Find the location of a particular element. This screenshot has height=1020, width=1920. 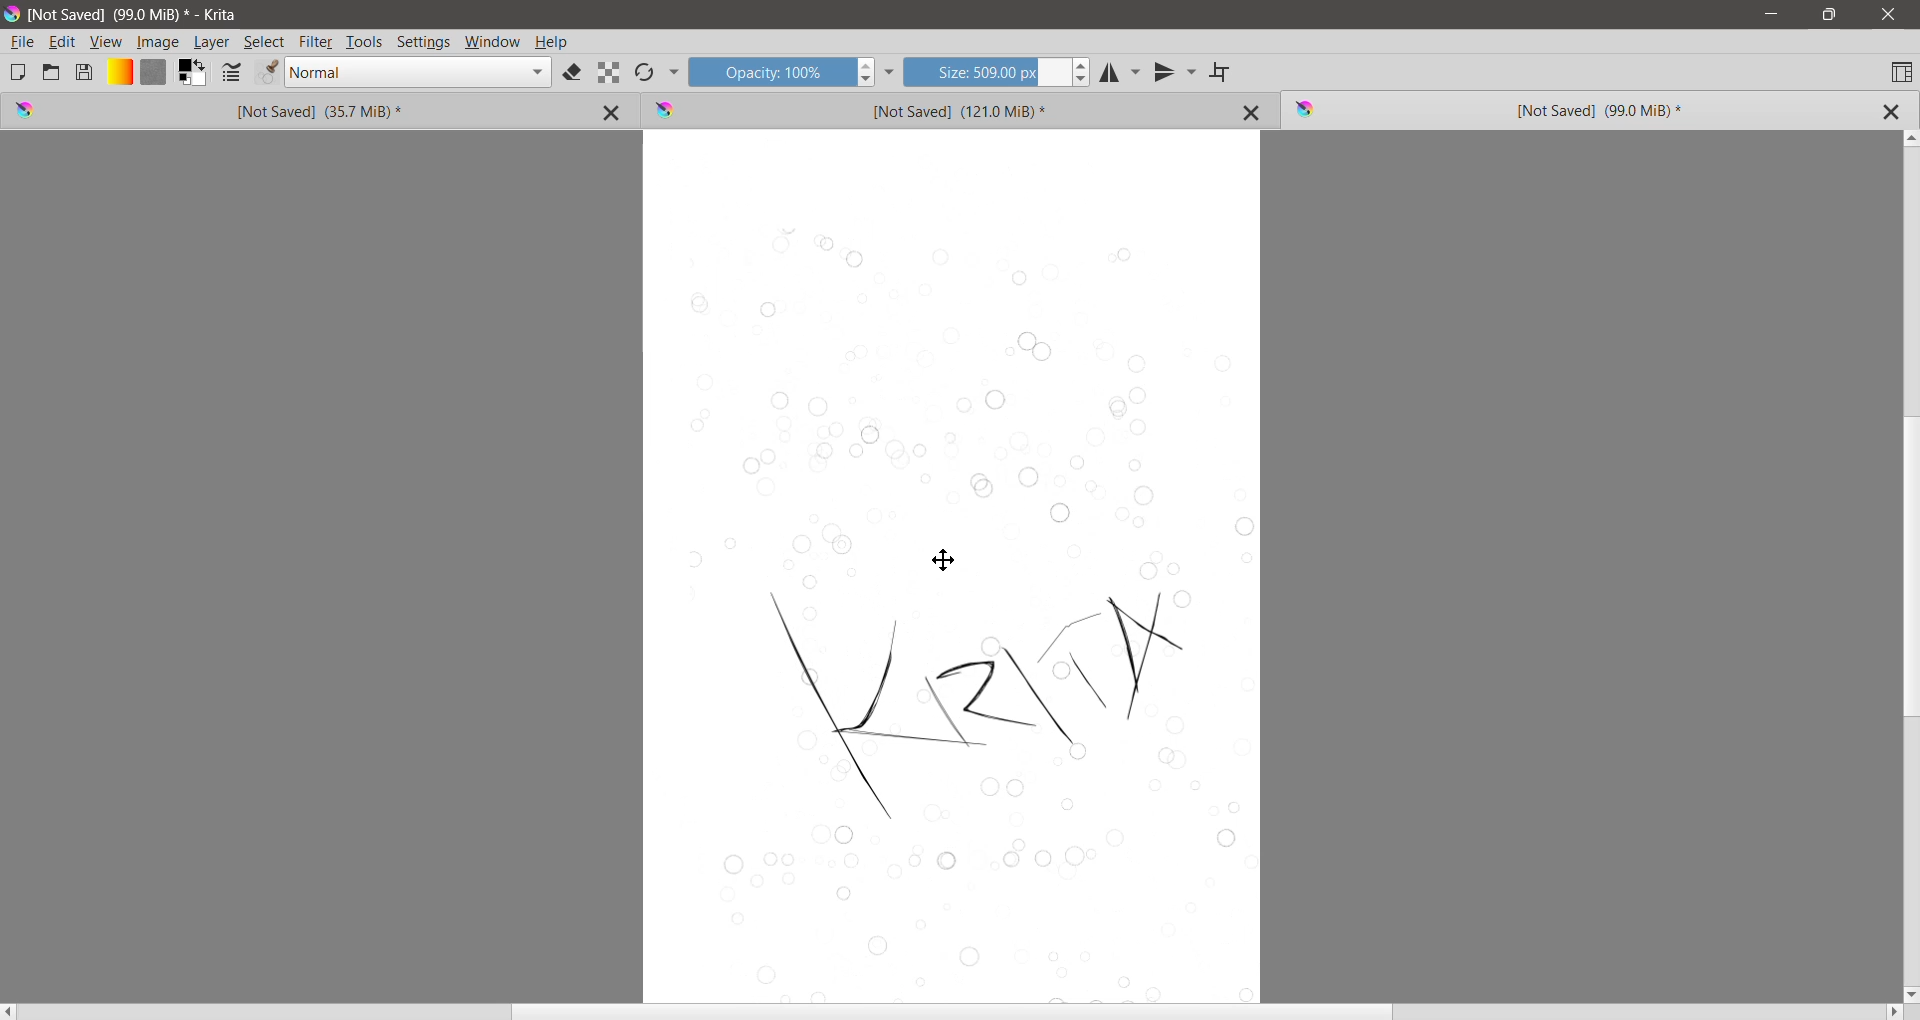

Move tool cursor is located at coordinates (944, 560).